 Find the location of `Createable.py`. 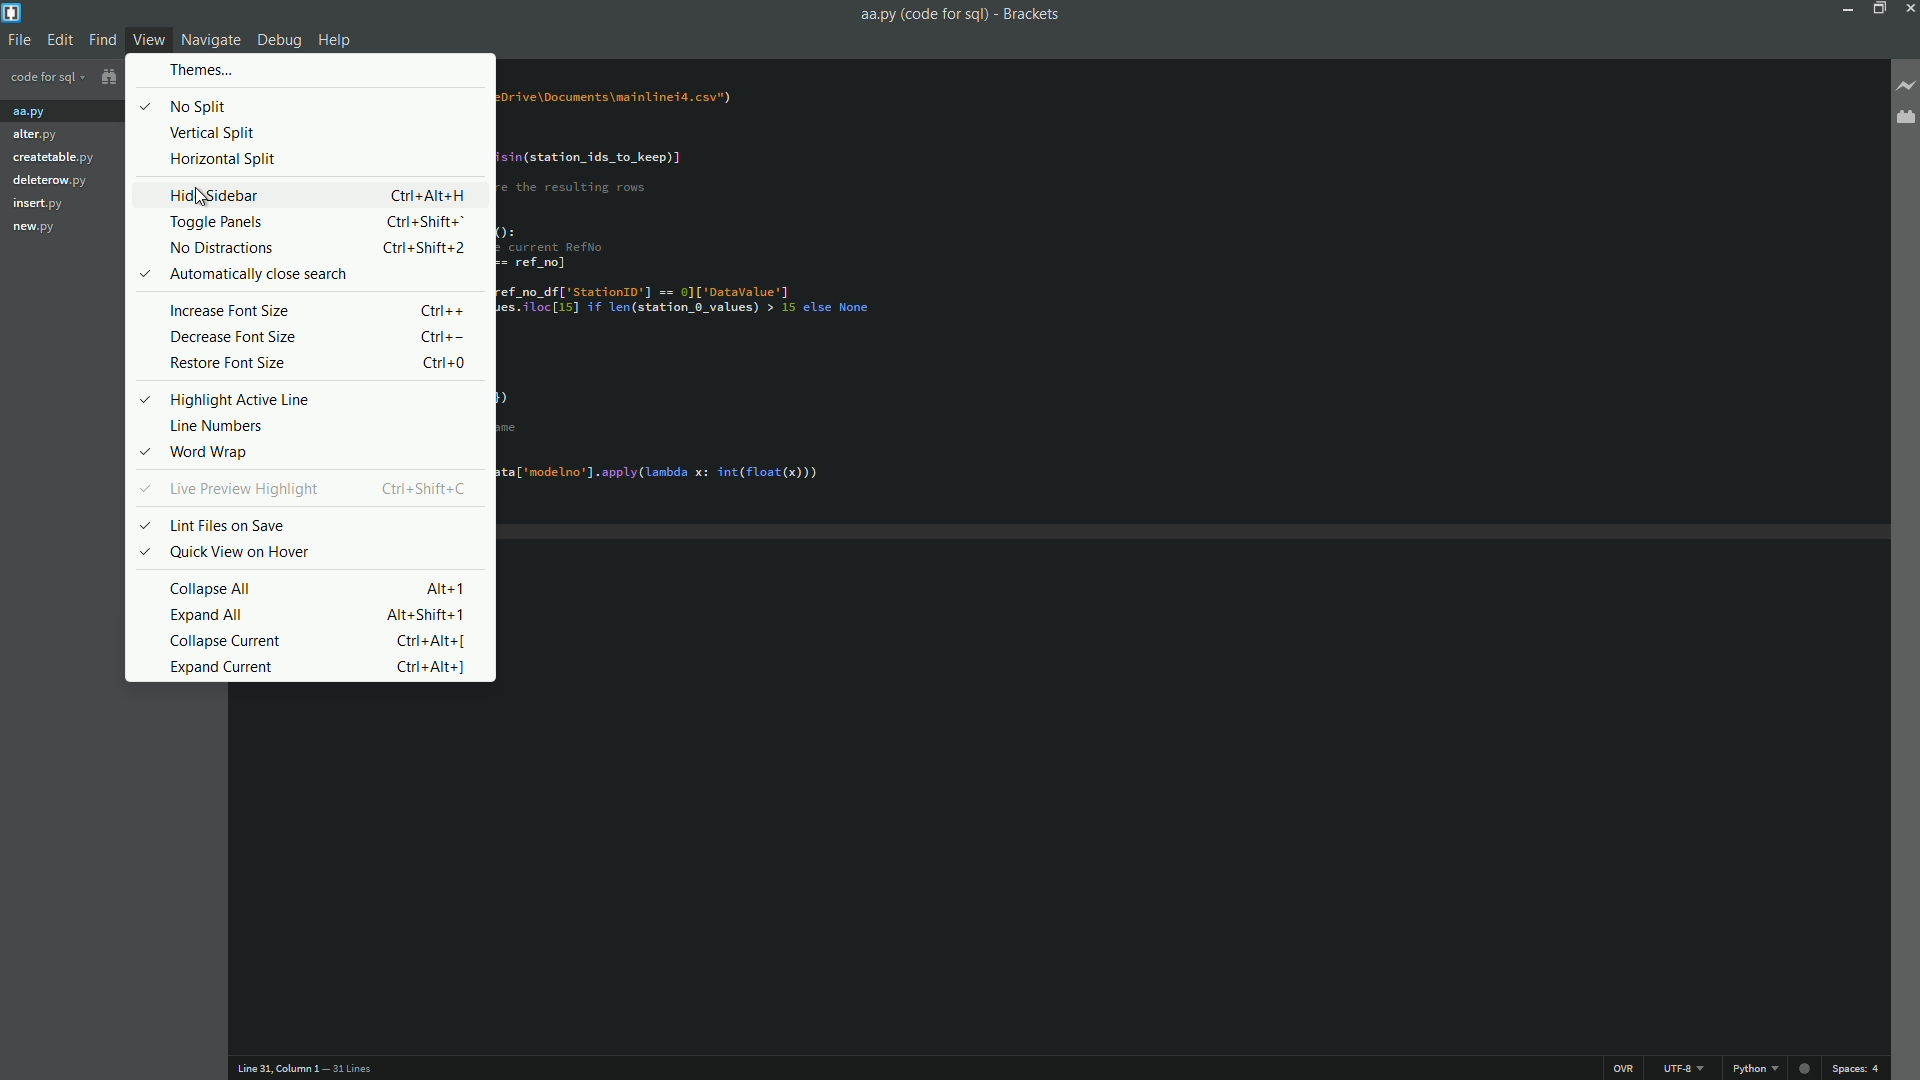

Createable.py is located at coordinates (56, 157).